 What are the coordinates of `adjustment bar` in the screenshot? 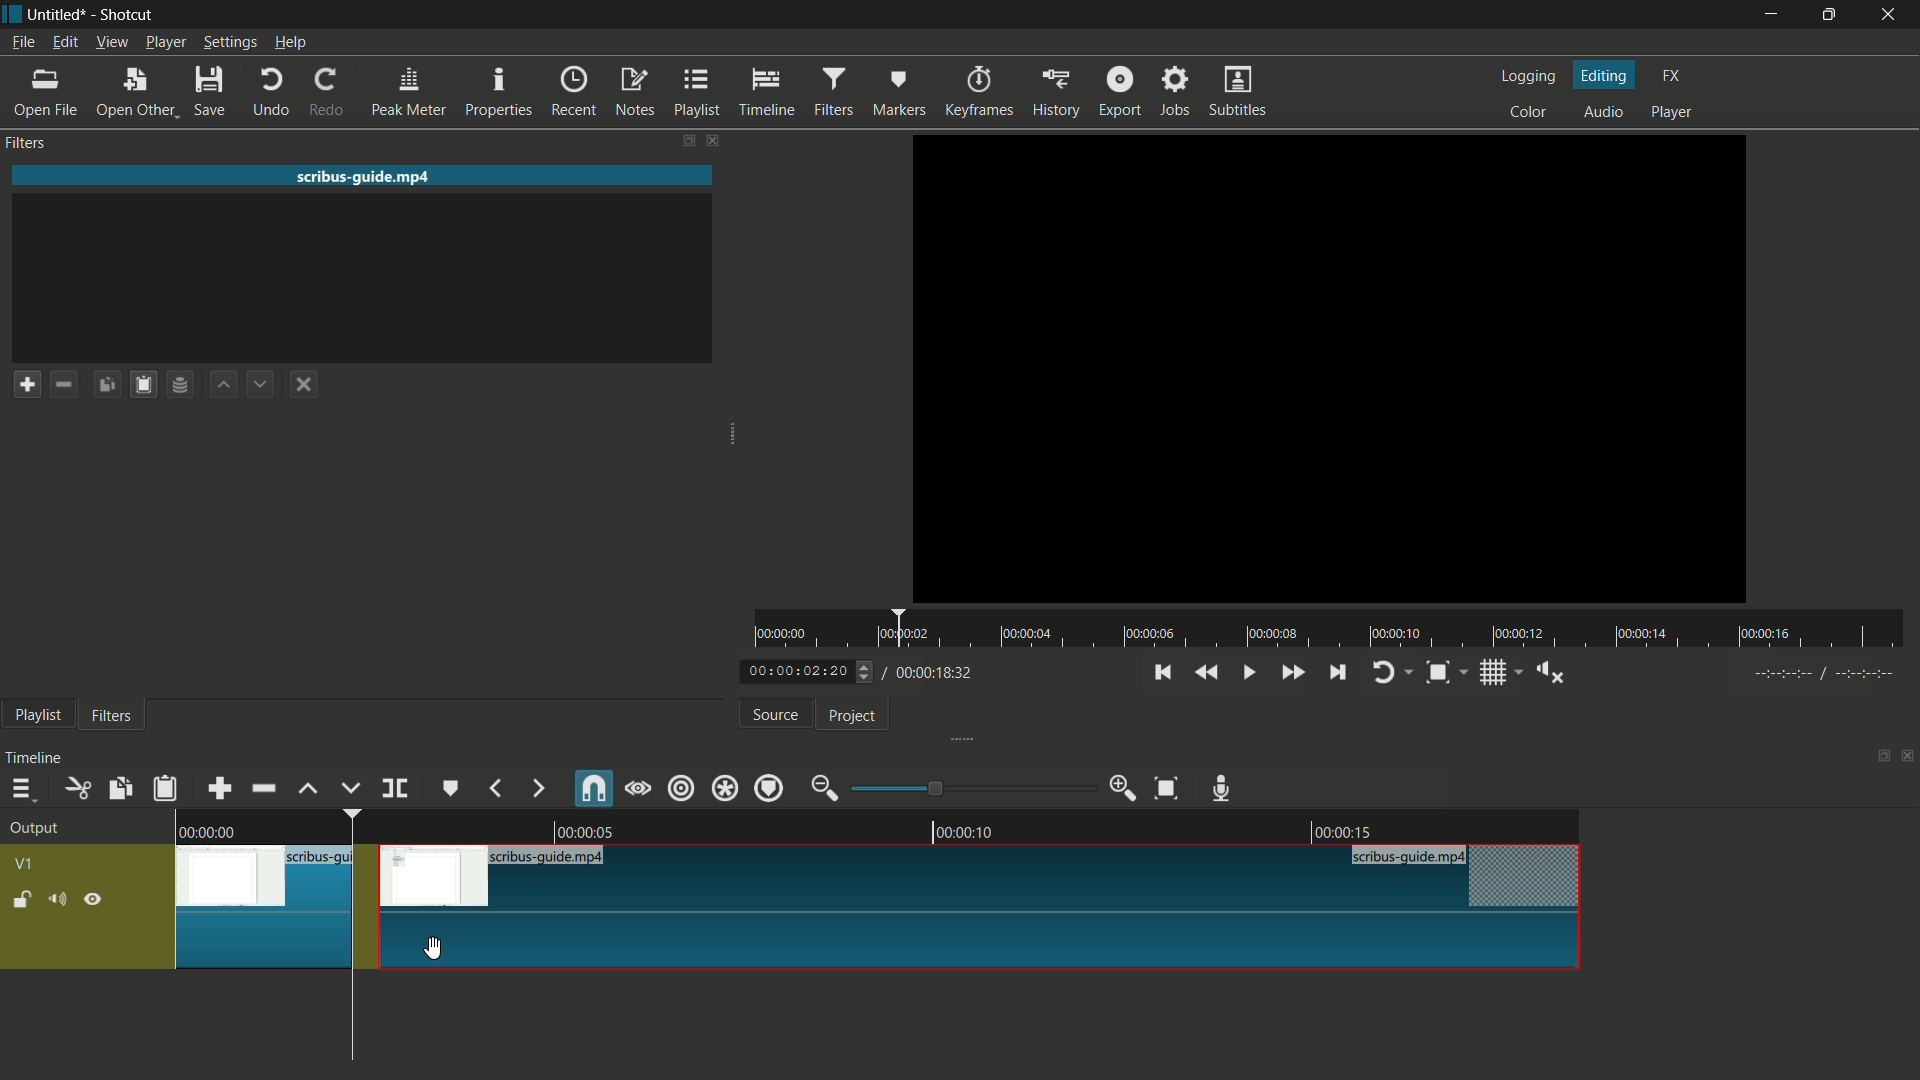 It's located at (972, 789).